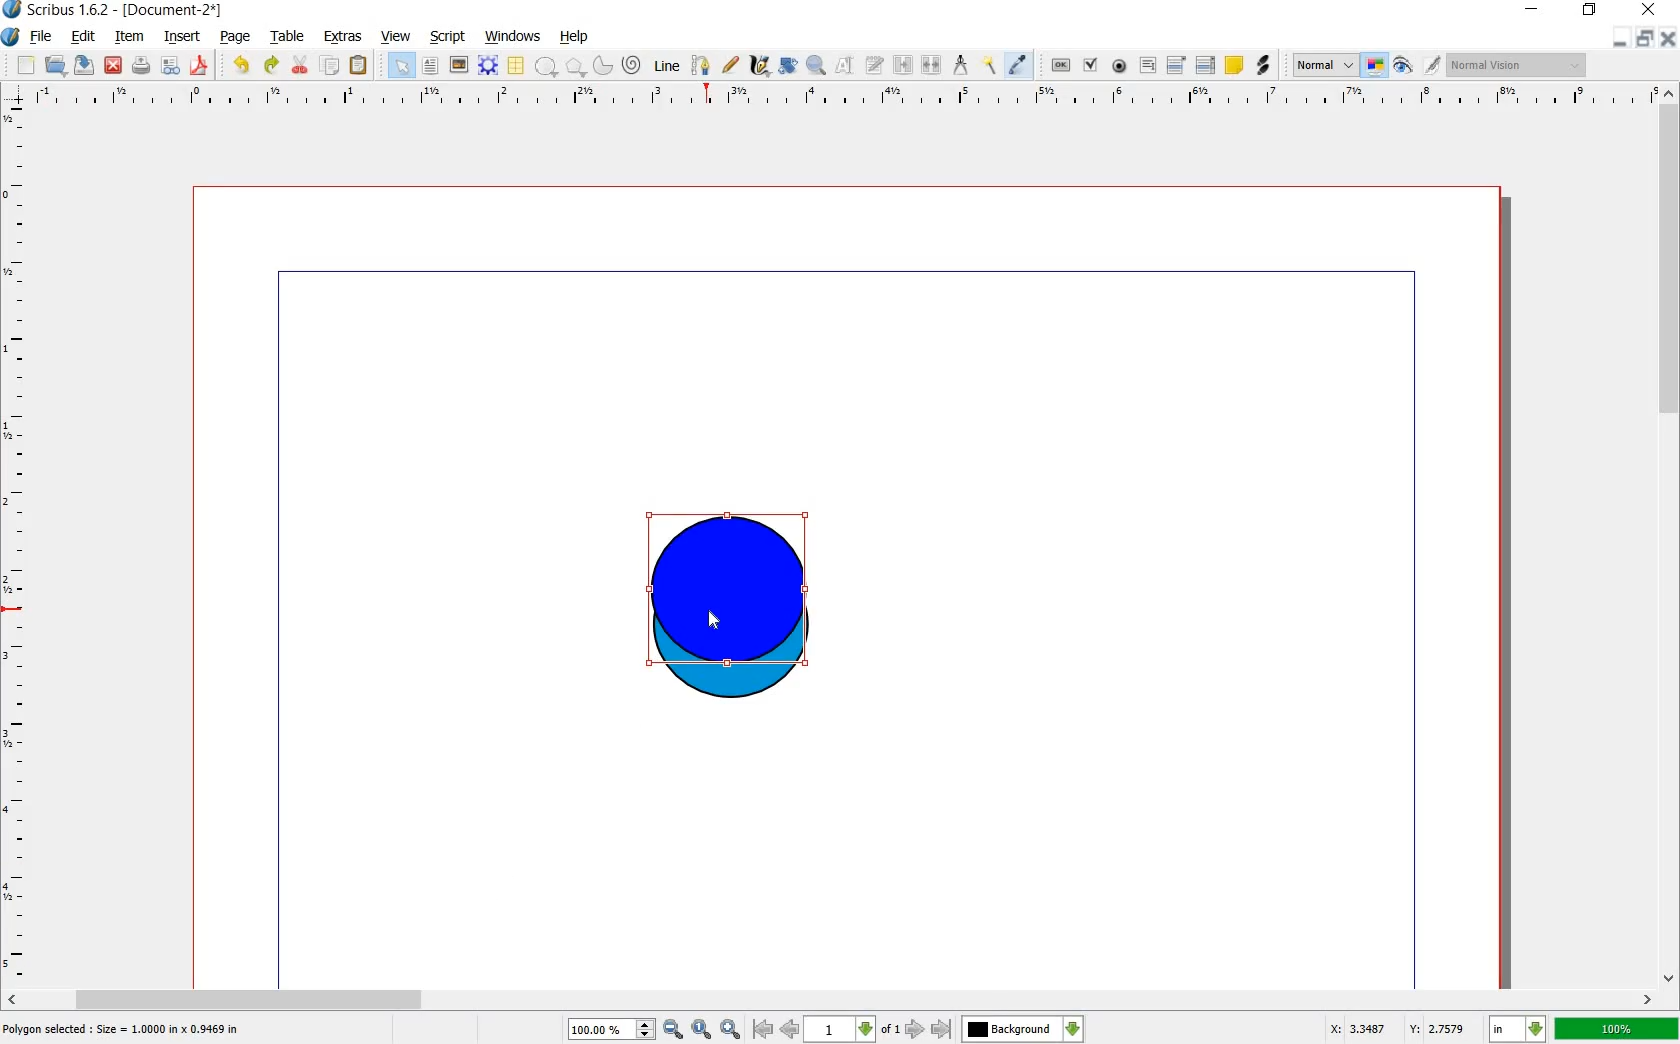 This screenshot has width=1680, height=1044. Describe the element at coordinates (1645, 40) in the screenshot. I see `restore` at that location.